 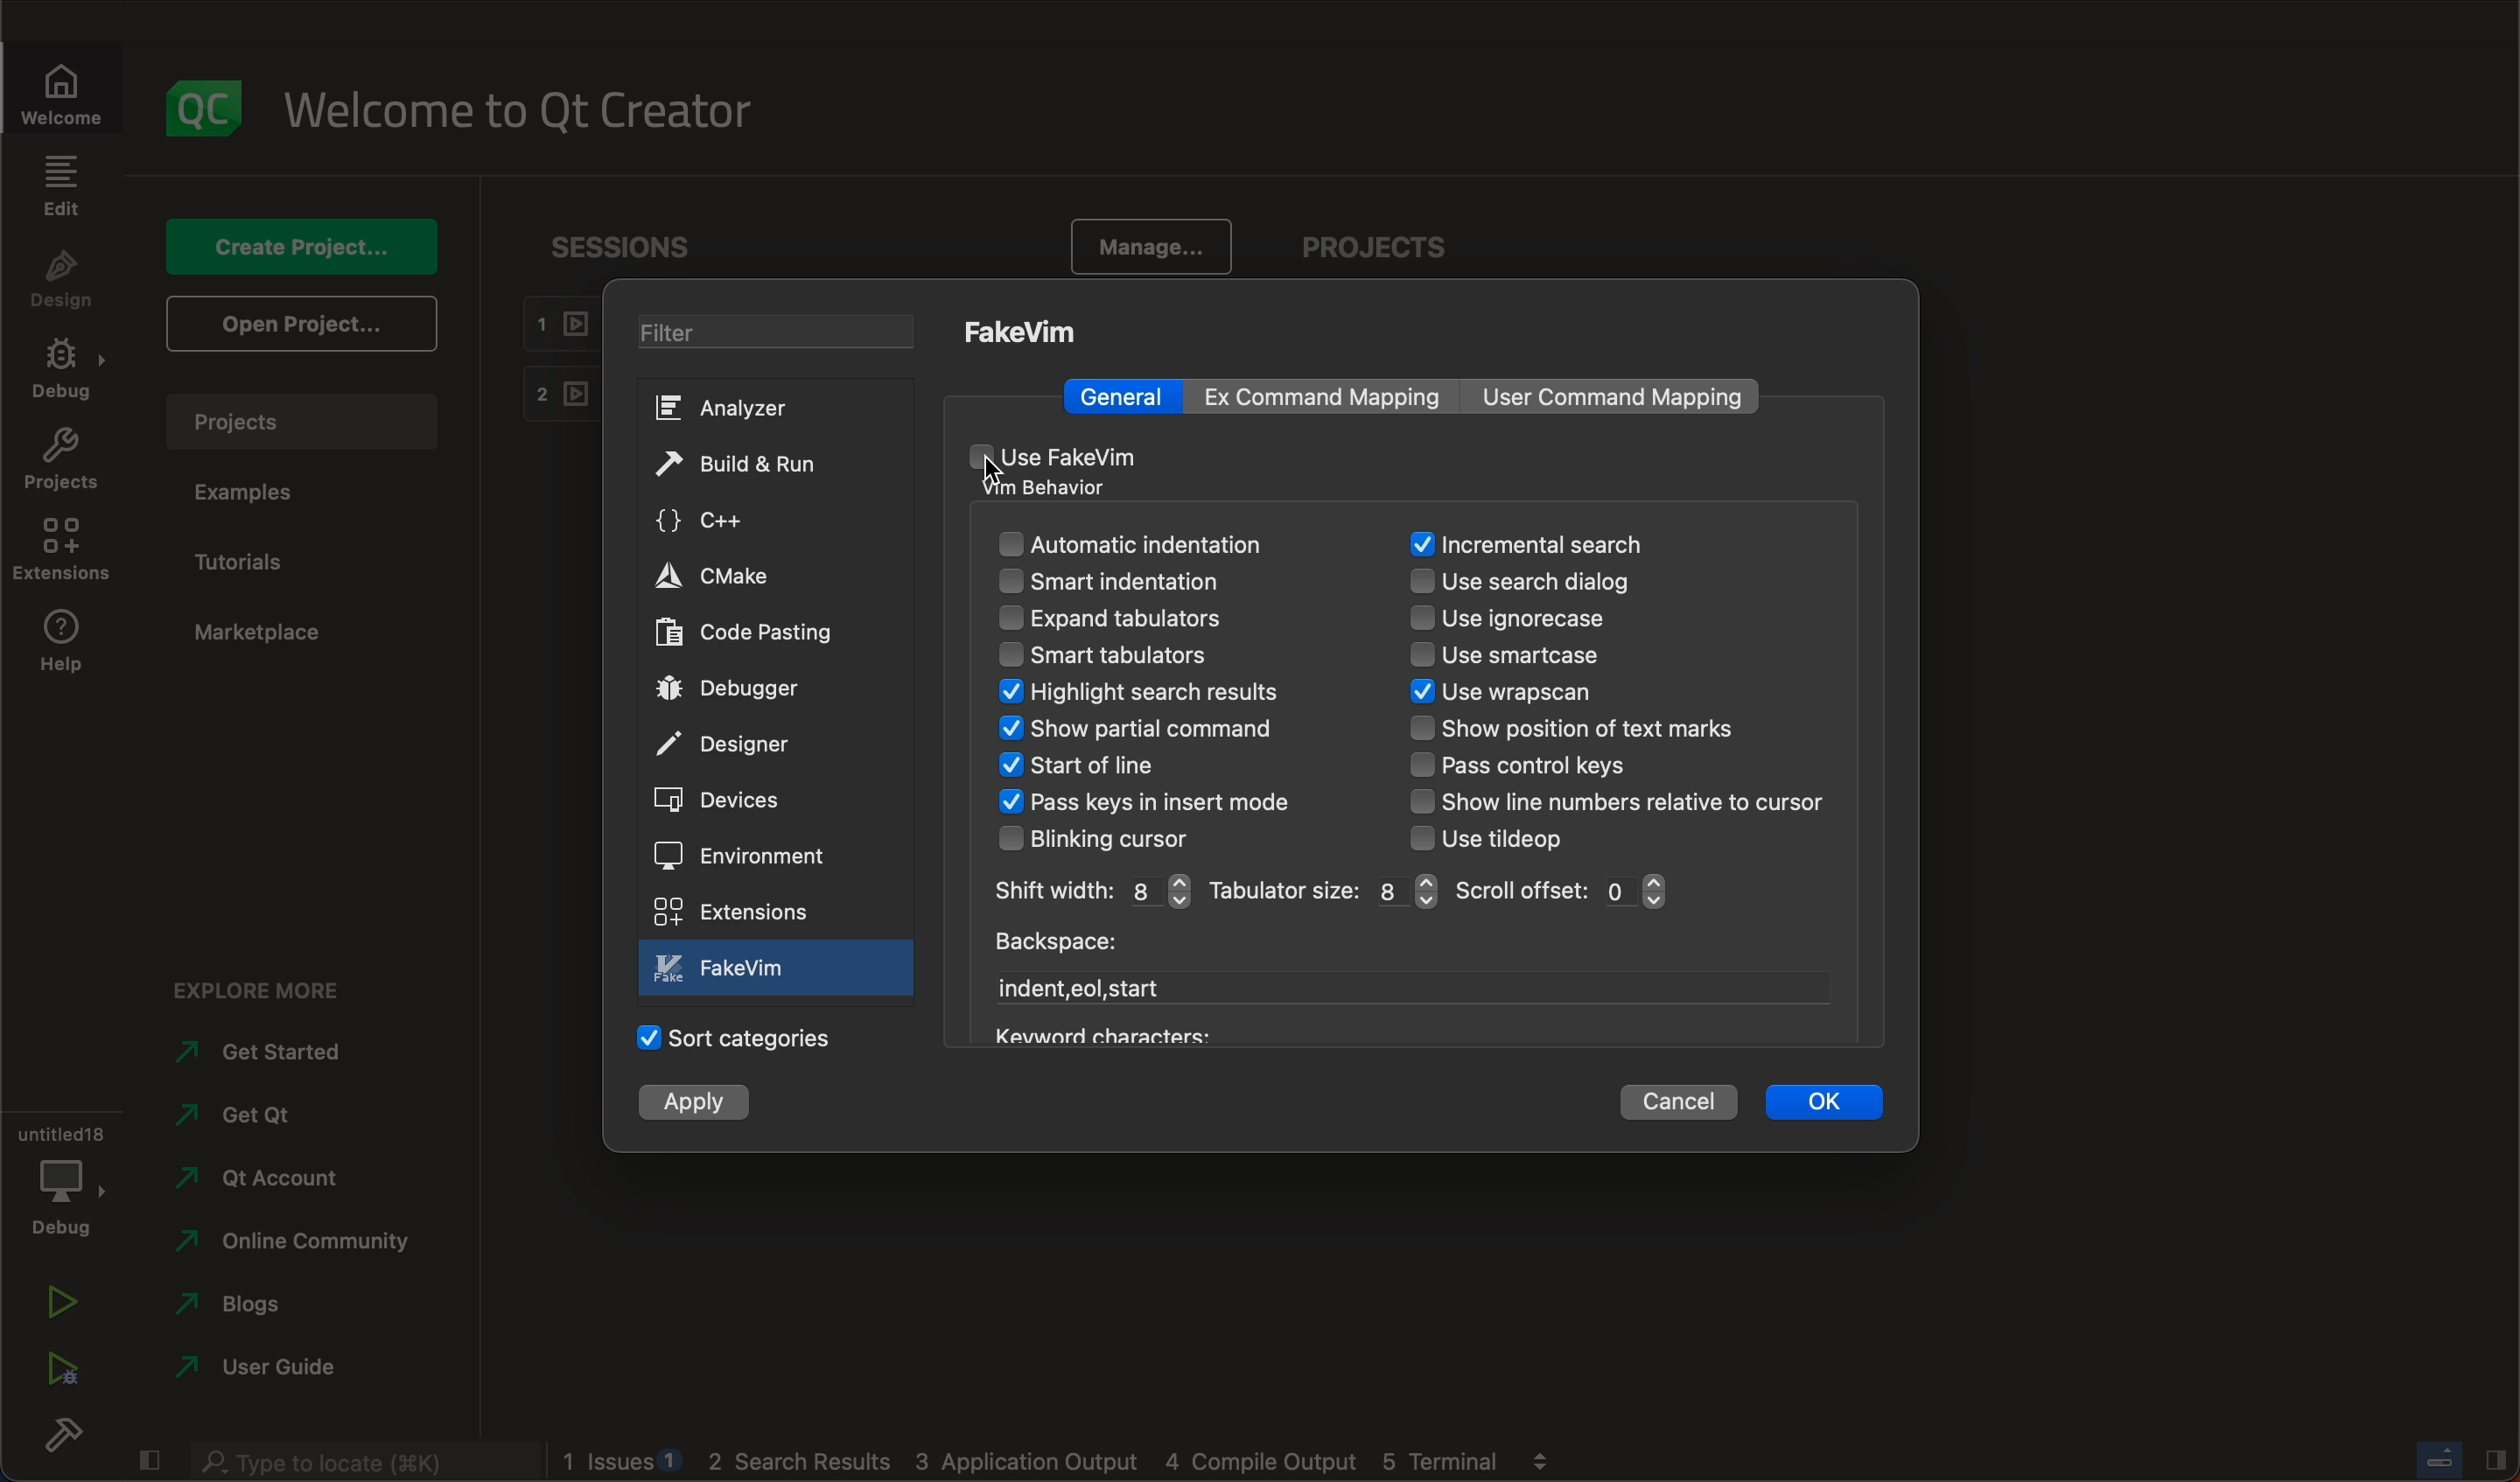 I want to click on design, so click(x=67, y=278).